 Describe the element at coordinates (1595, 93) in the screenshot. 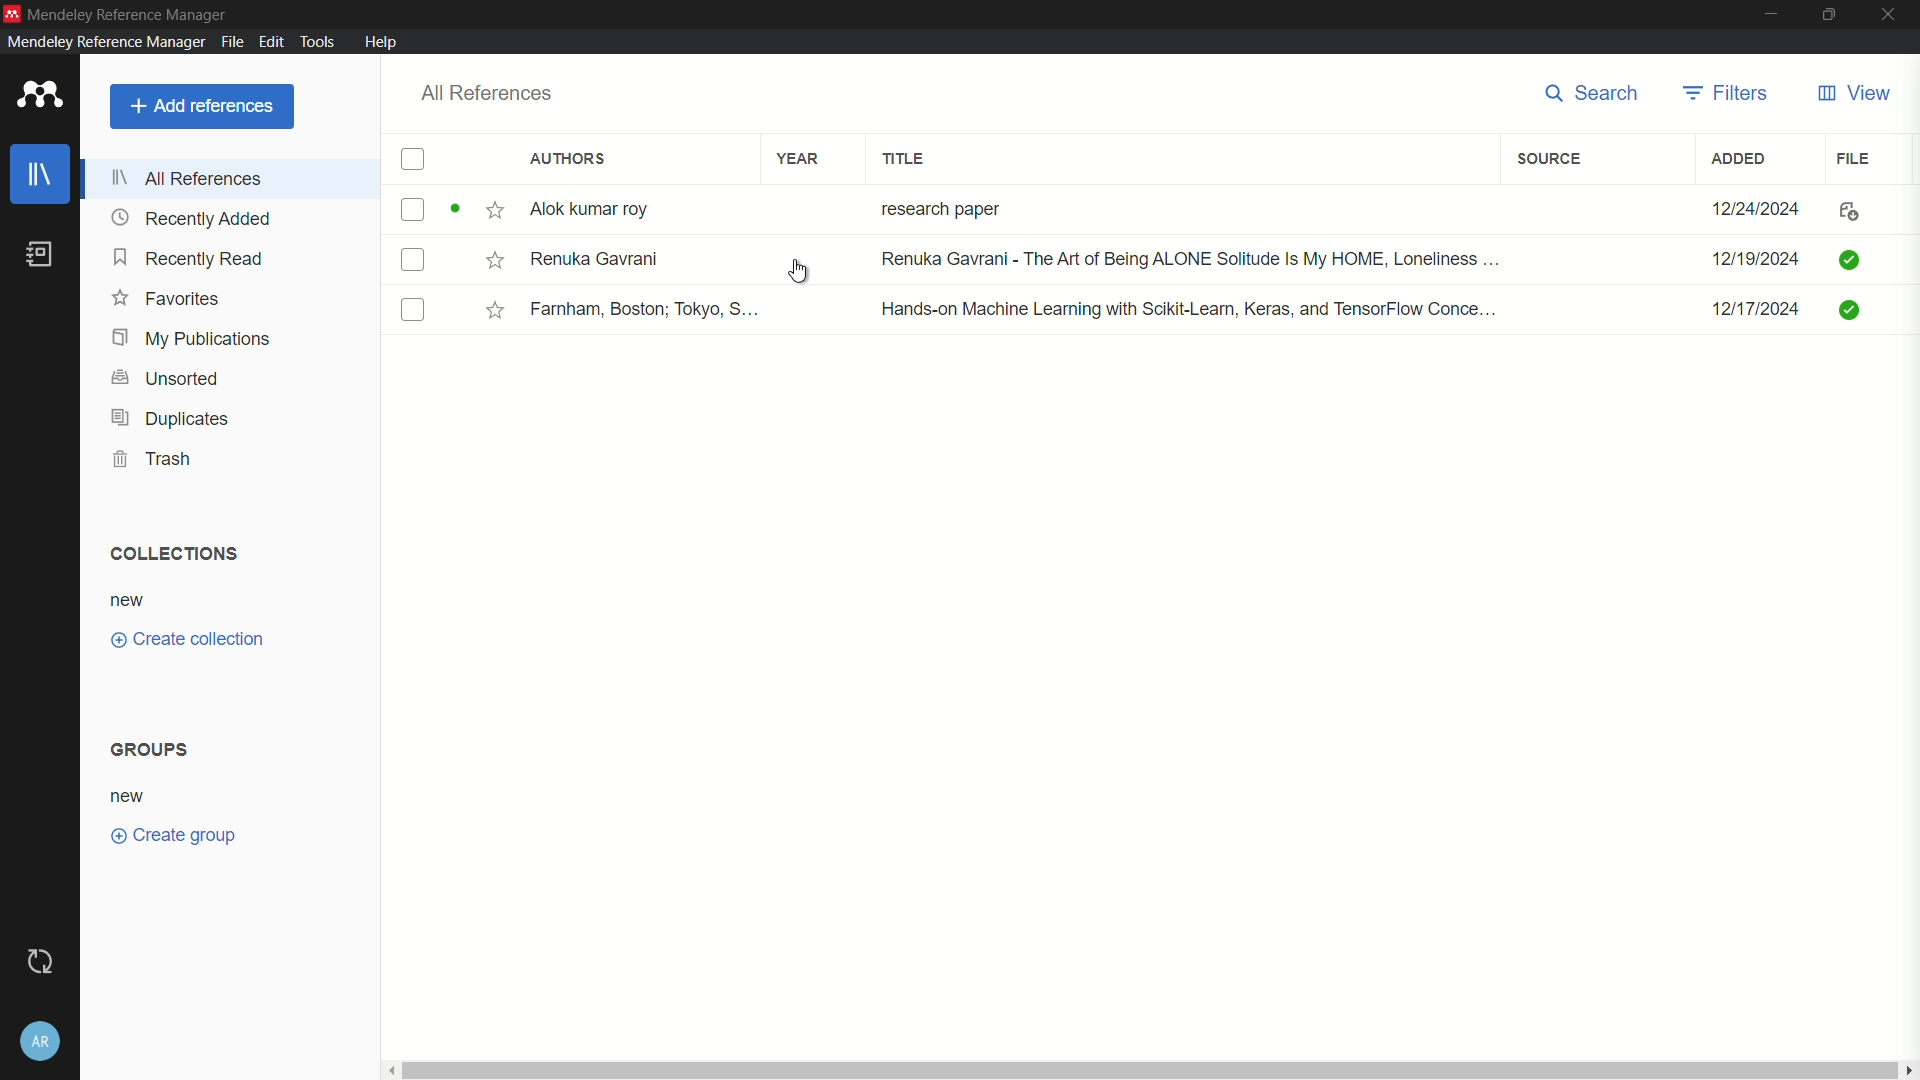

I see `search` at that location.